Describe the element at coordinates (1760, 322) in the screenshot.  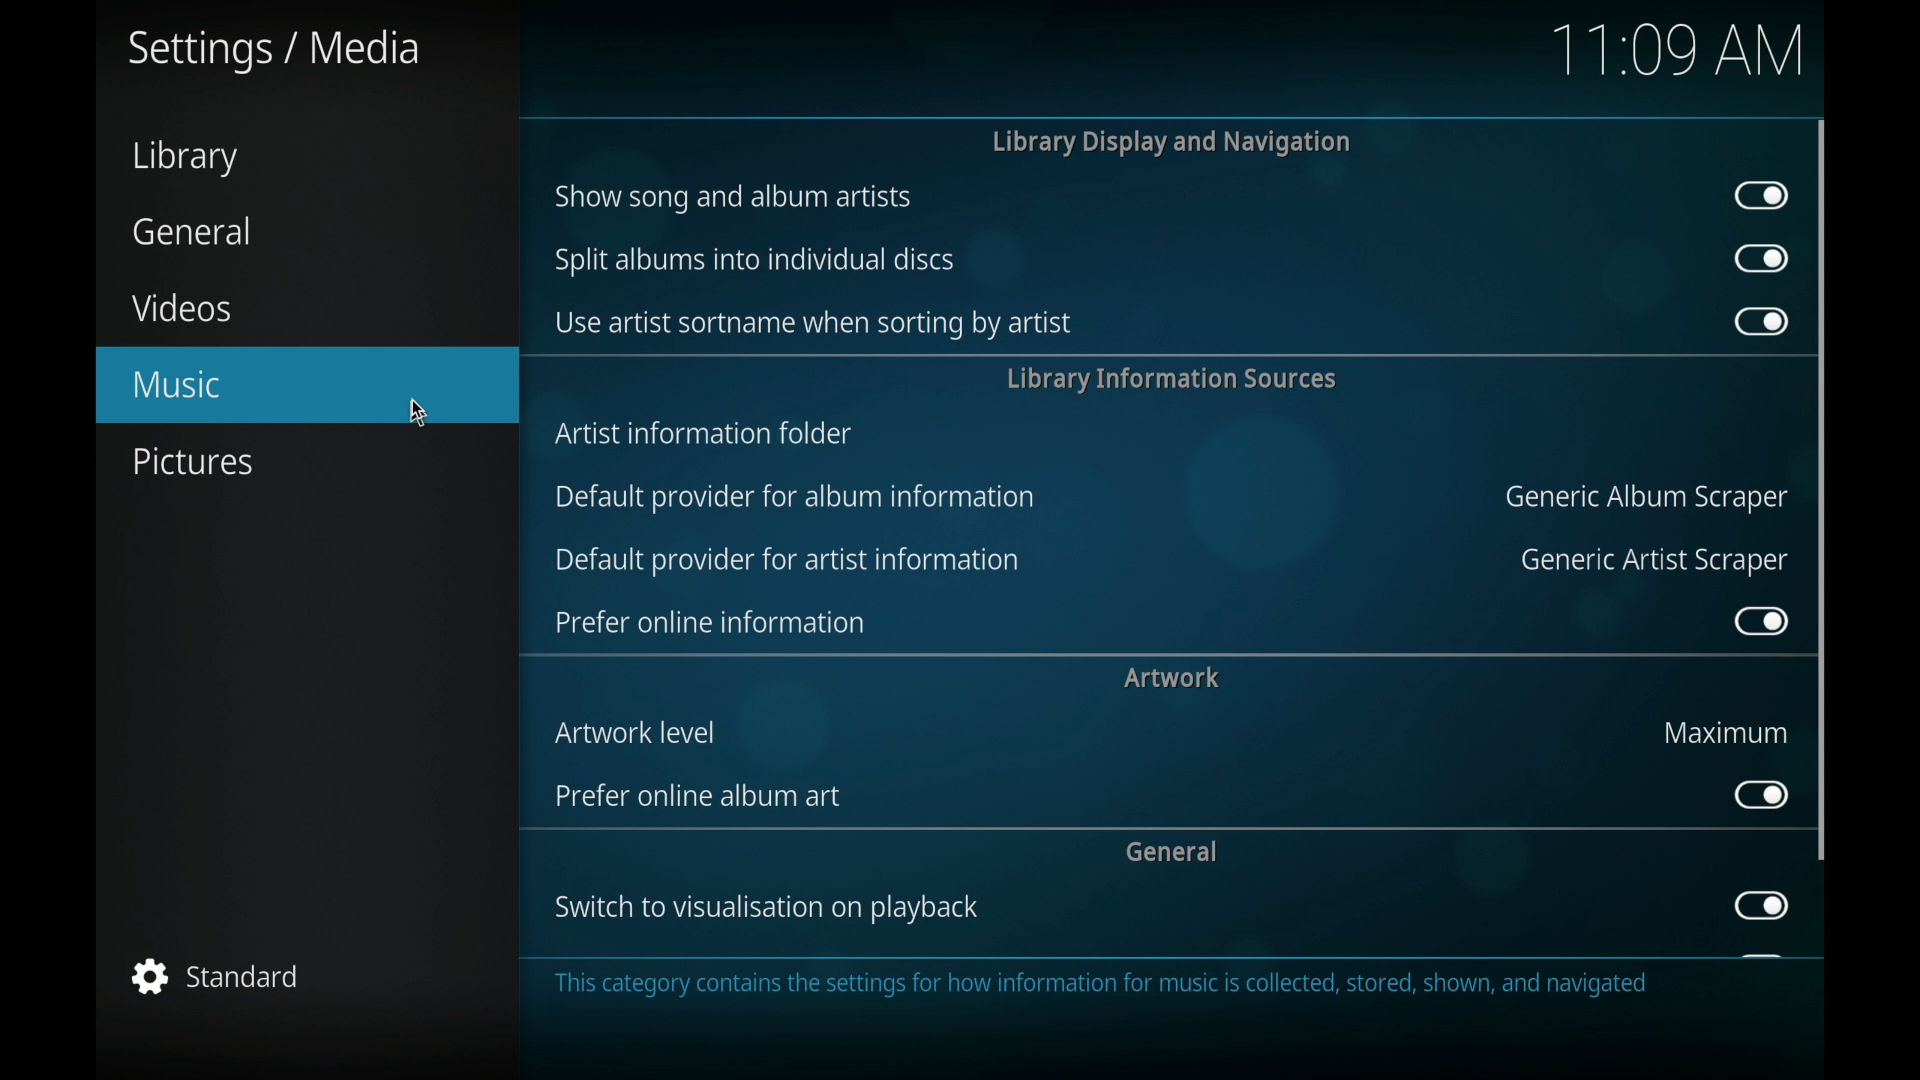
I see `toggle button` at that location.